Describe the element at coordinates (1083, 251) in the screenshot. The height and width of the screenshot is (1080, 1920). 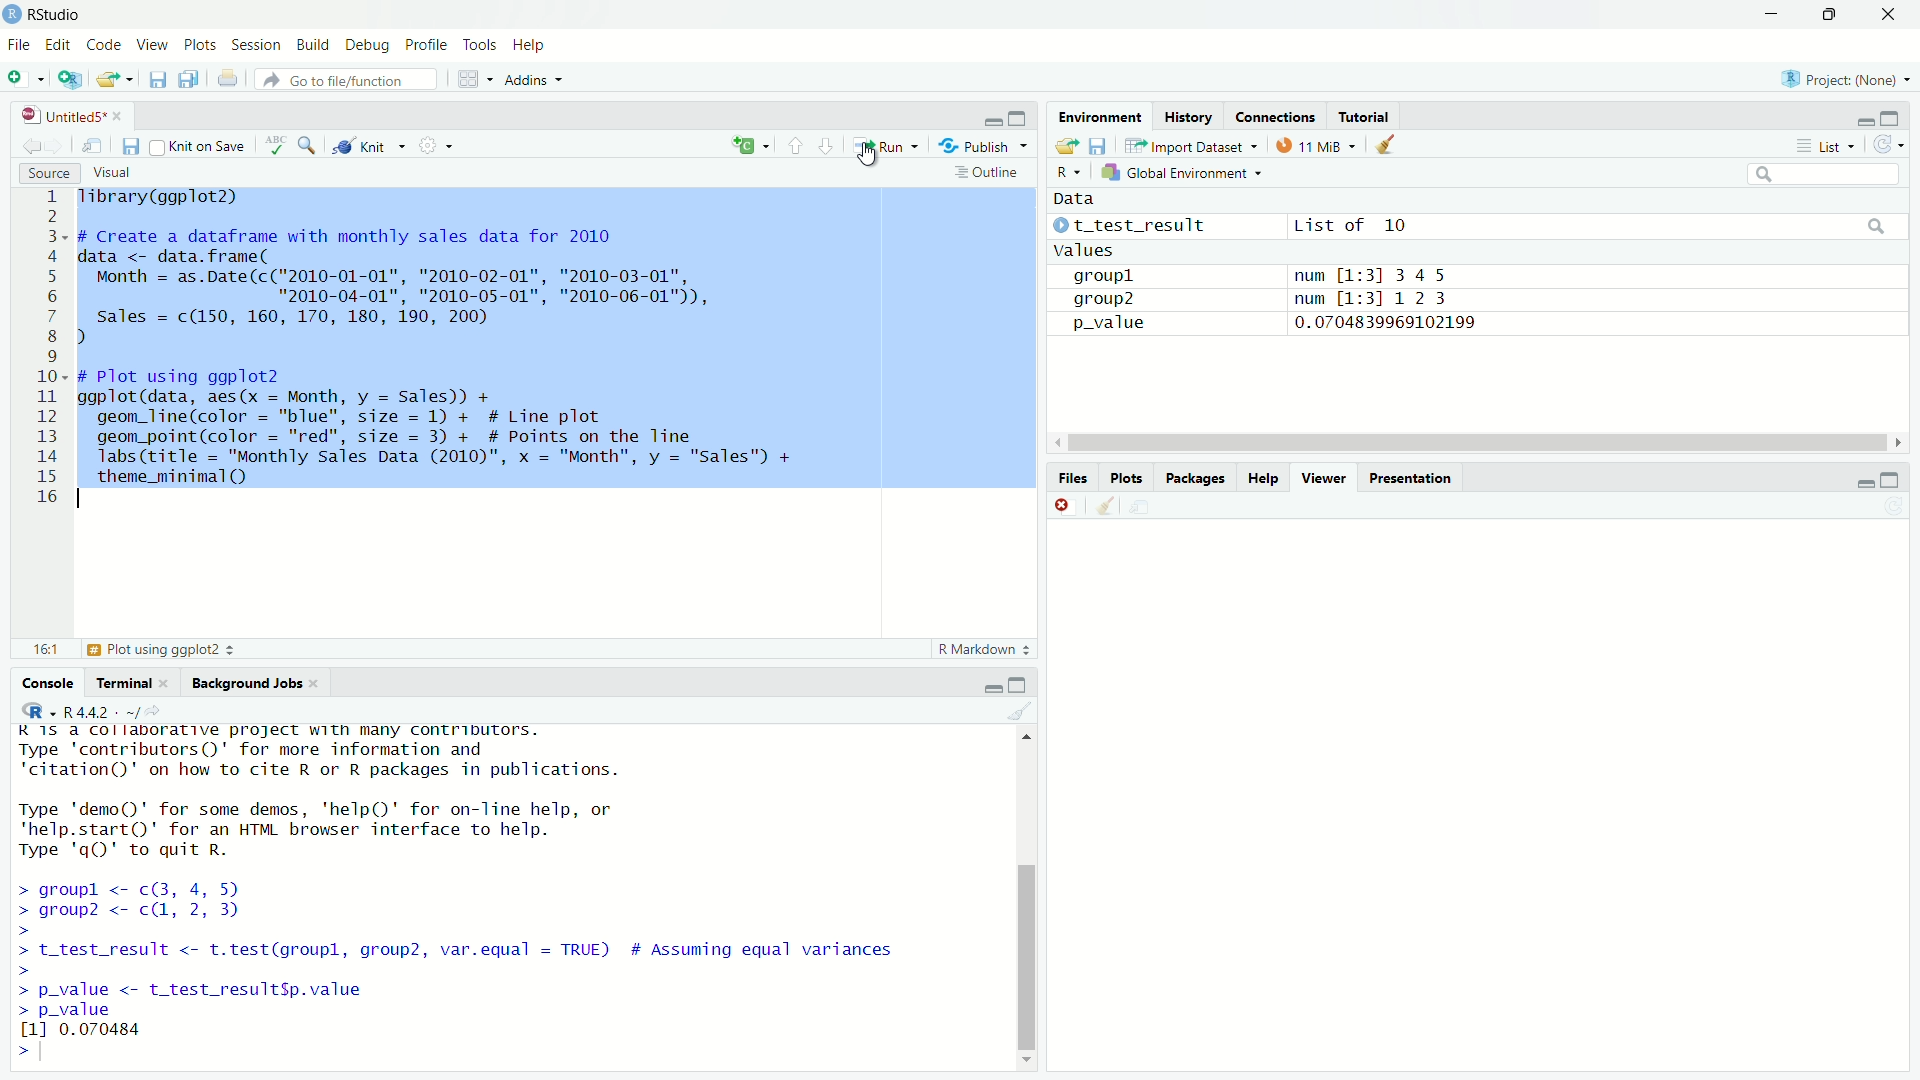
I see `Values` at that location.